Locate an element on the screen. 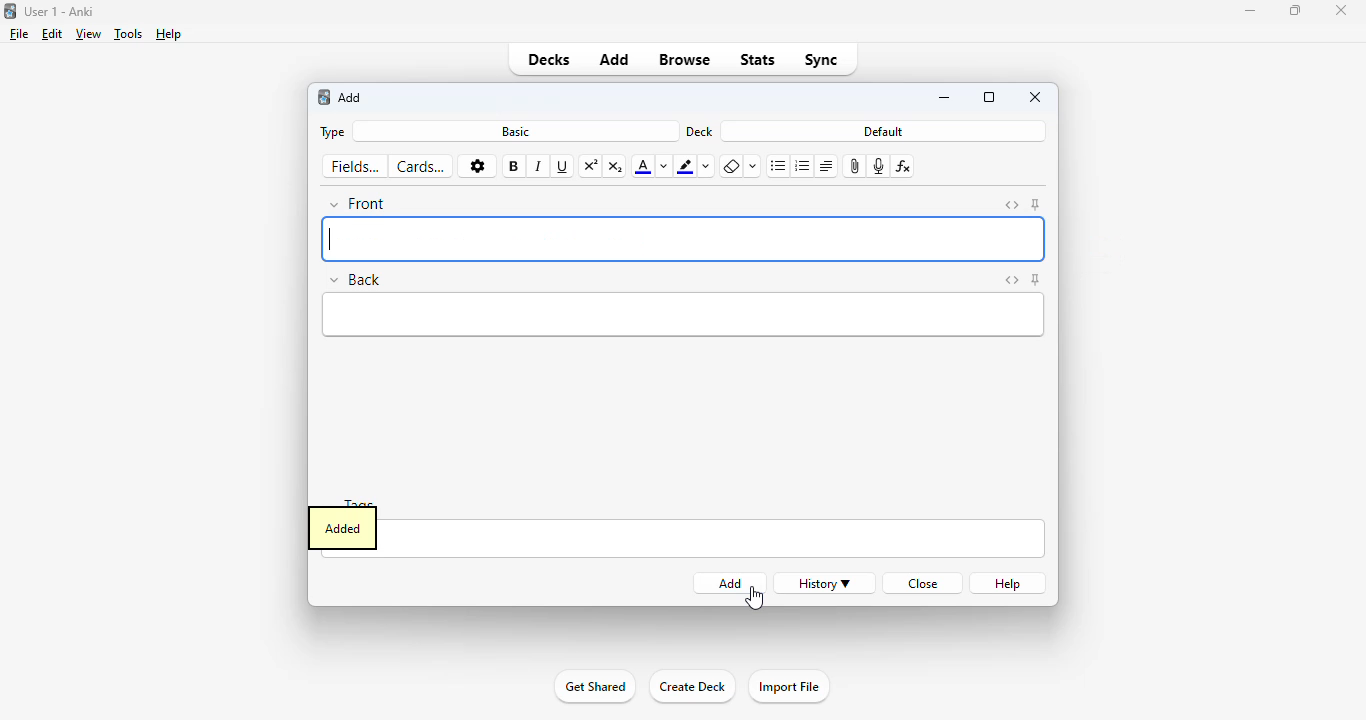 The height and width of the screenshot is (720, 1366). import file is located at coordinates (787, 687).